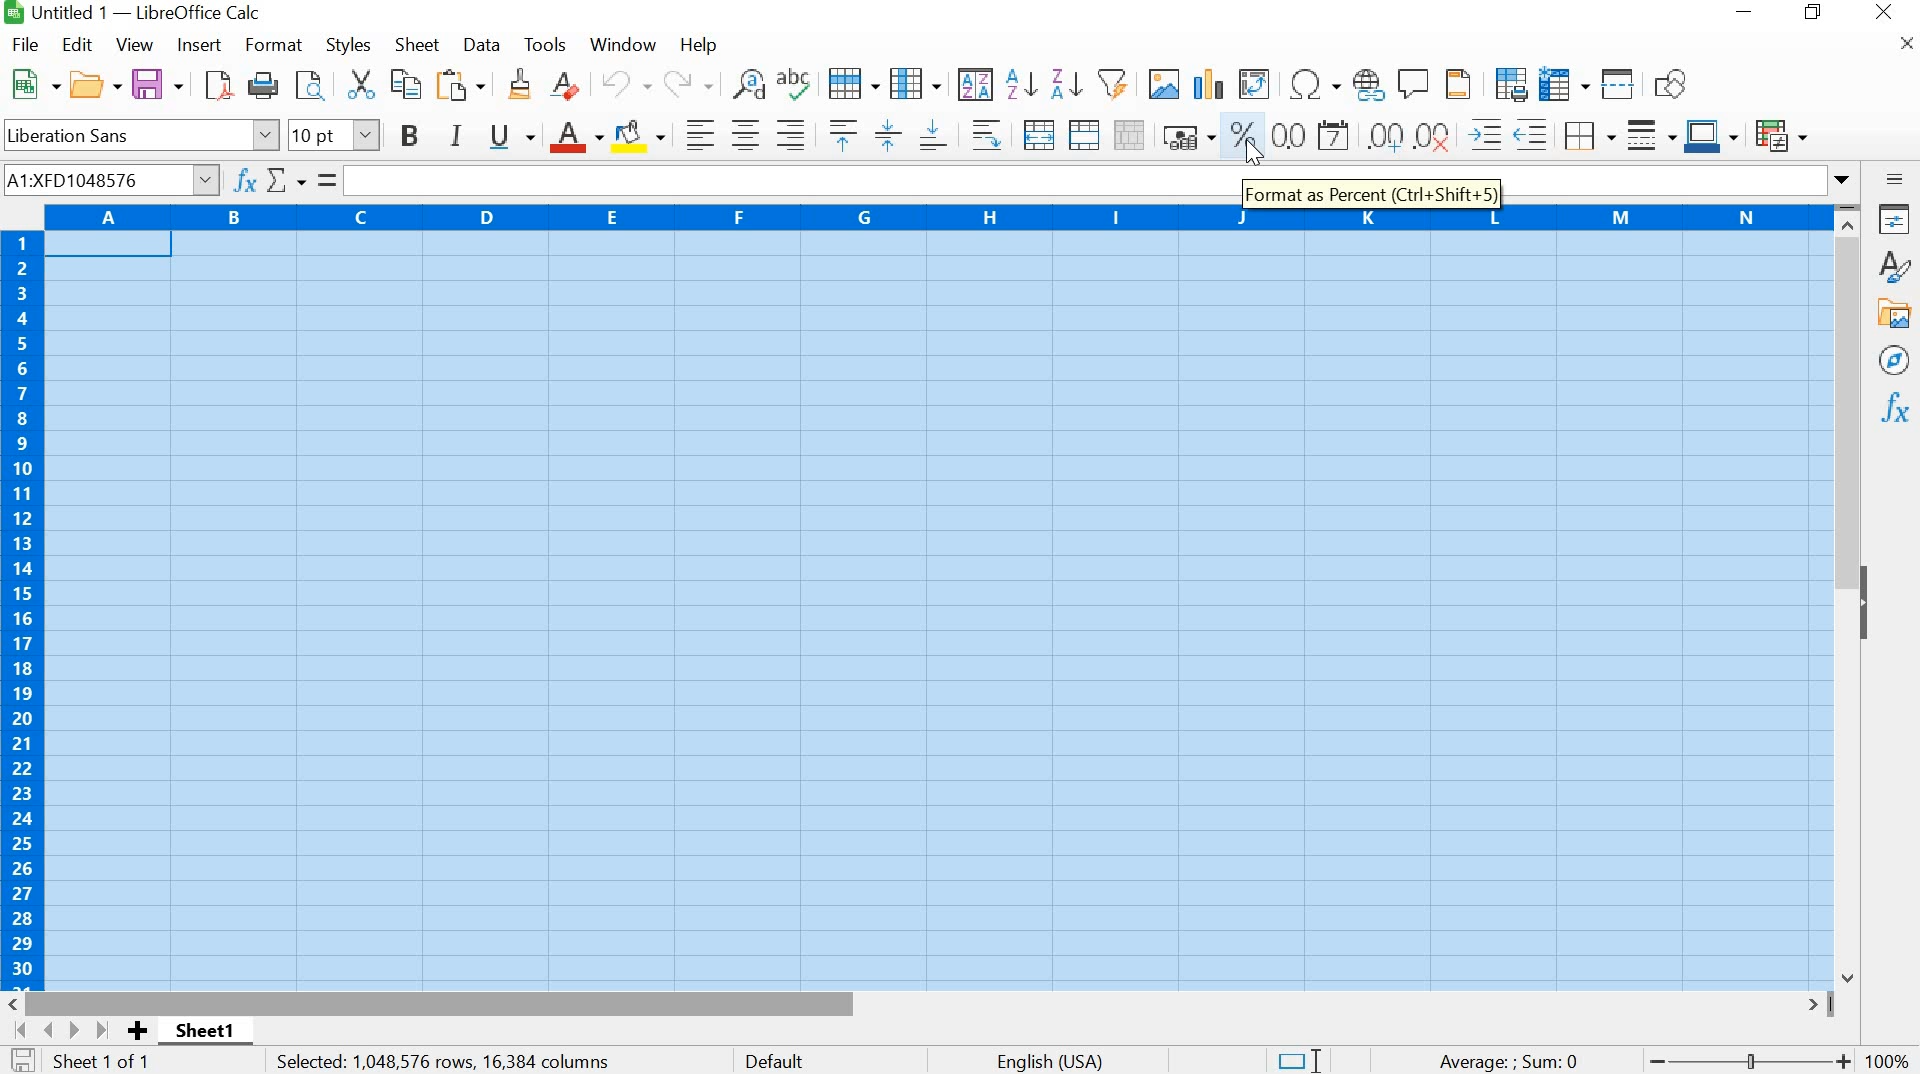 The image size is (1920, 1074). Describe the element at coordinates (749, 84) in the screenshot. I see `Find and Replace` at that location.